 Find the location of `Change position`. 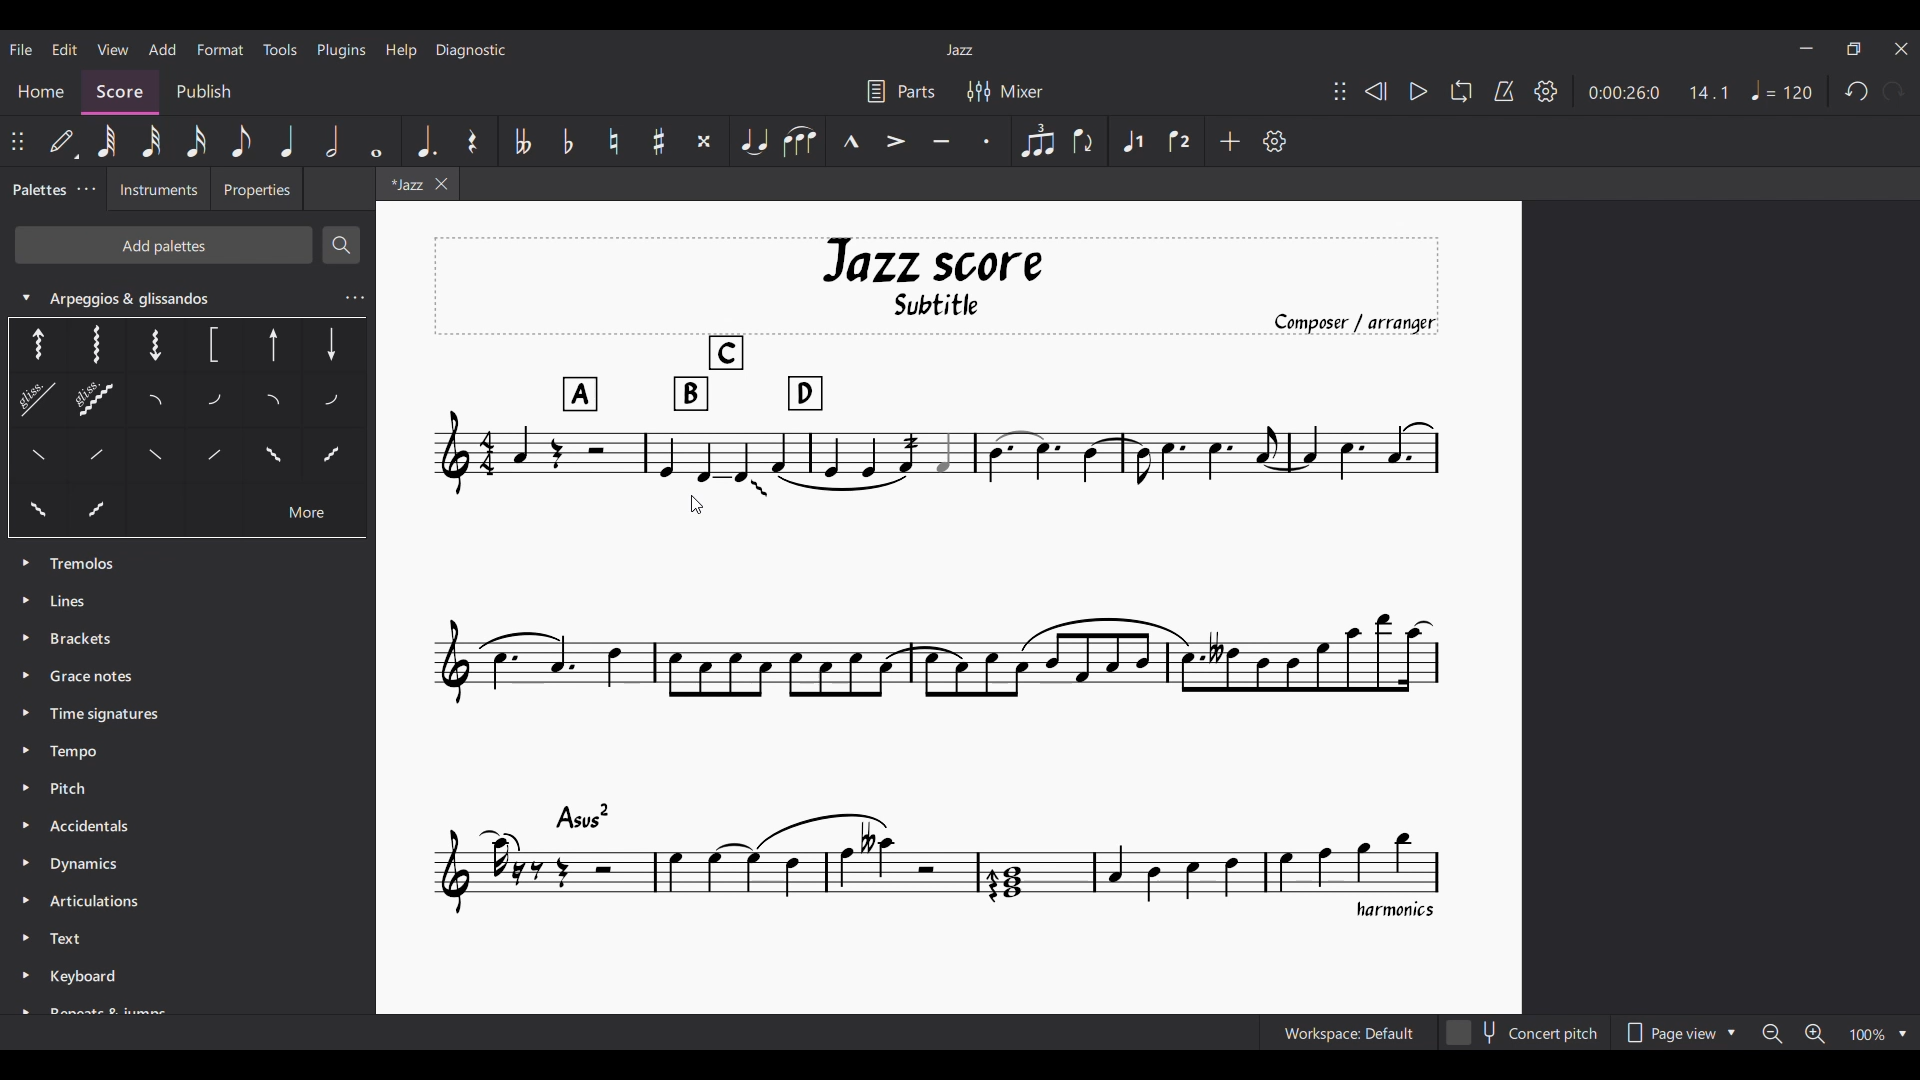

Change position is located at coordinates (1340, 91).